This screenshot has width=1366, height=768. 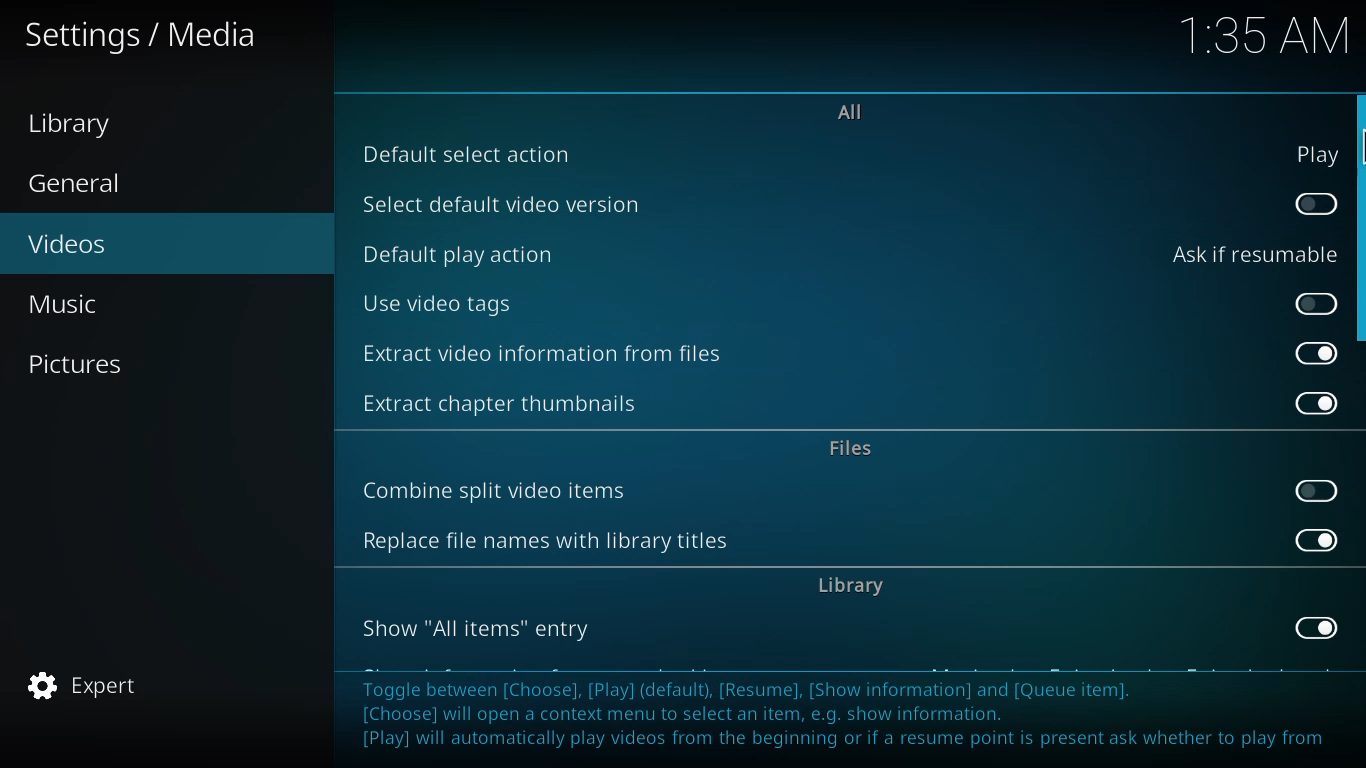 I want to click on files, so click(x=856, y=450).